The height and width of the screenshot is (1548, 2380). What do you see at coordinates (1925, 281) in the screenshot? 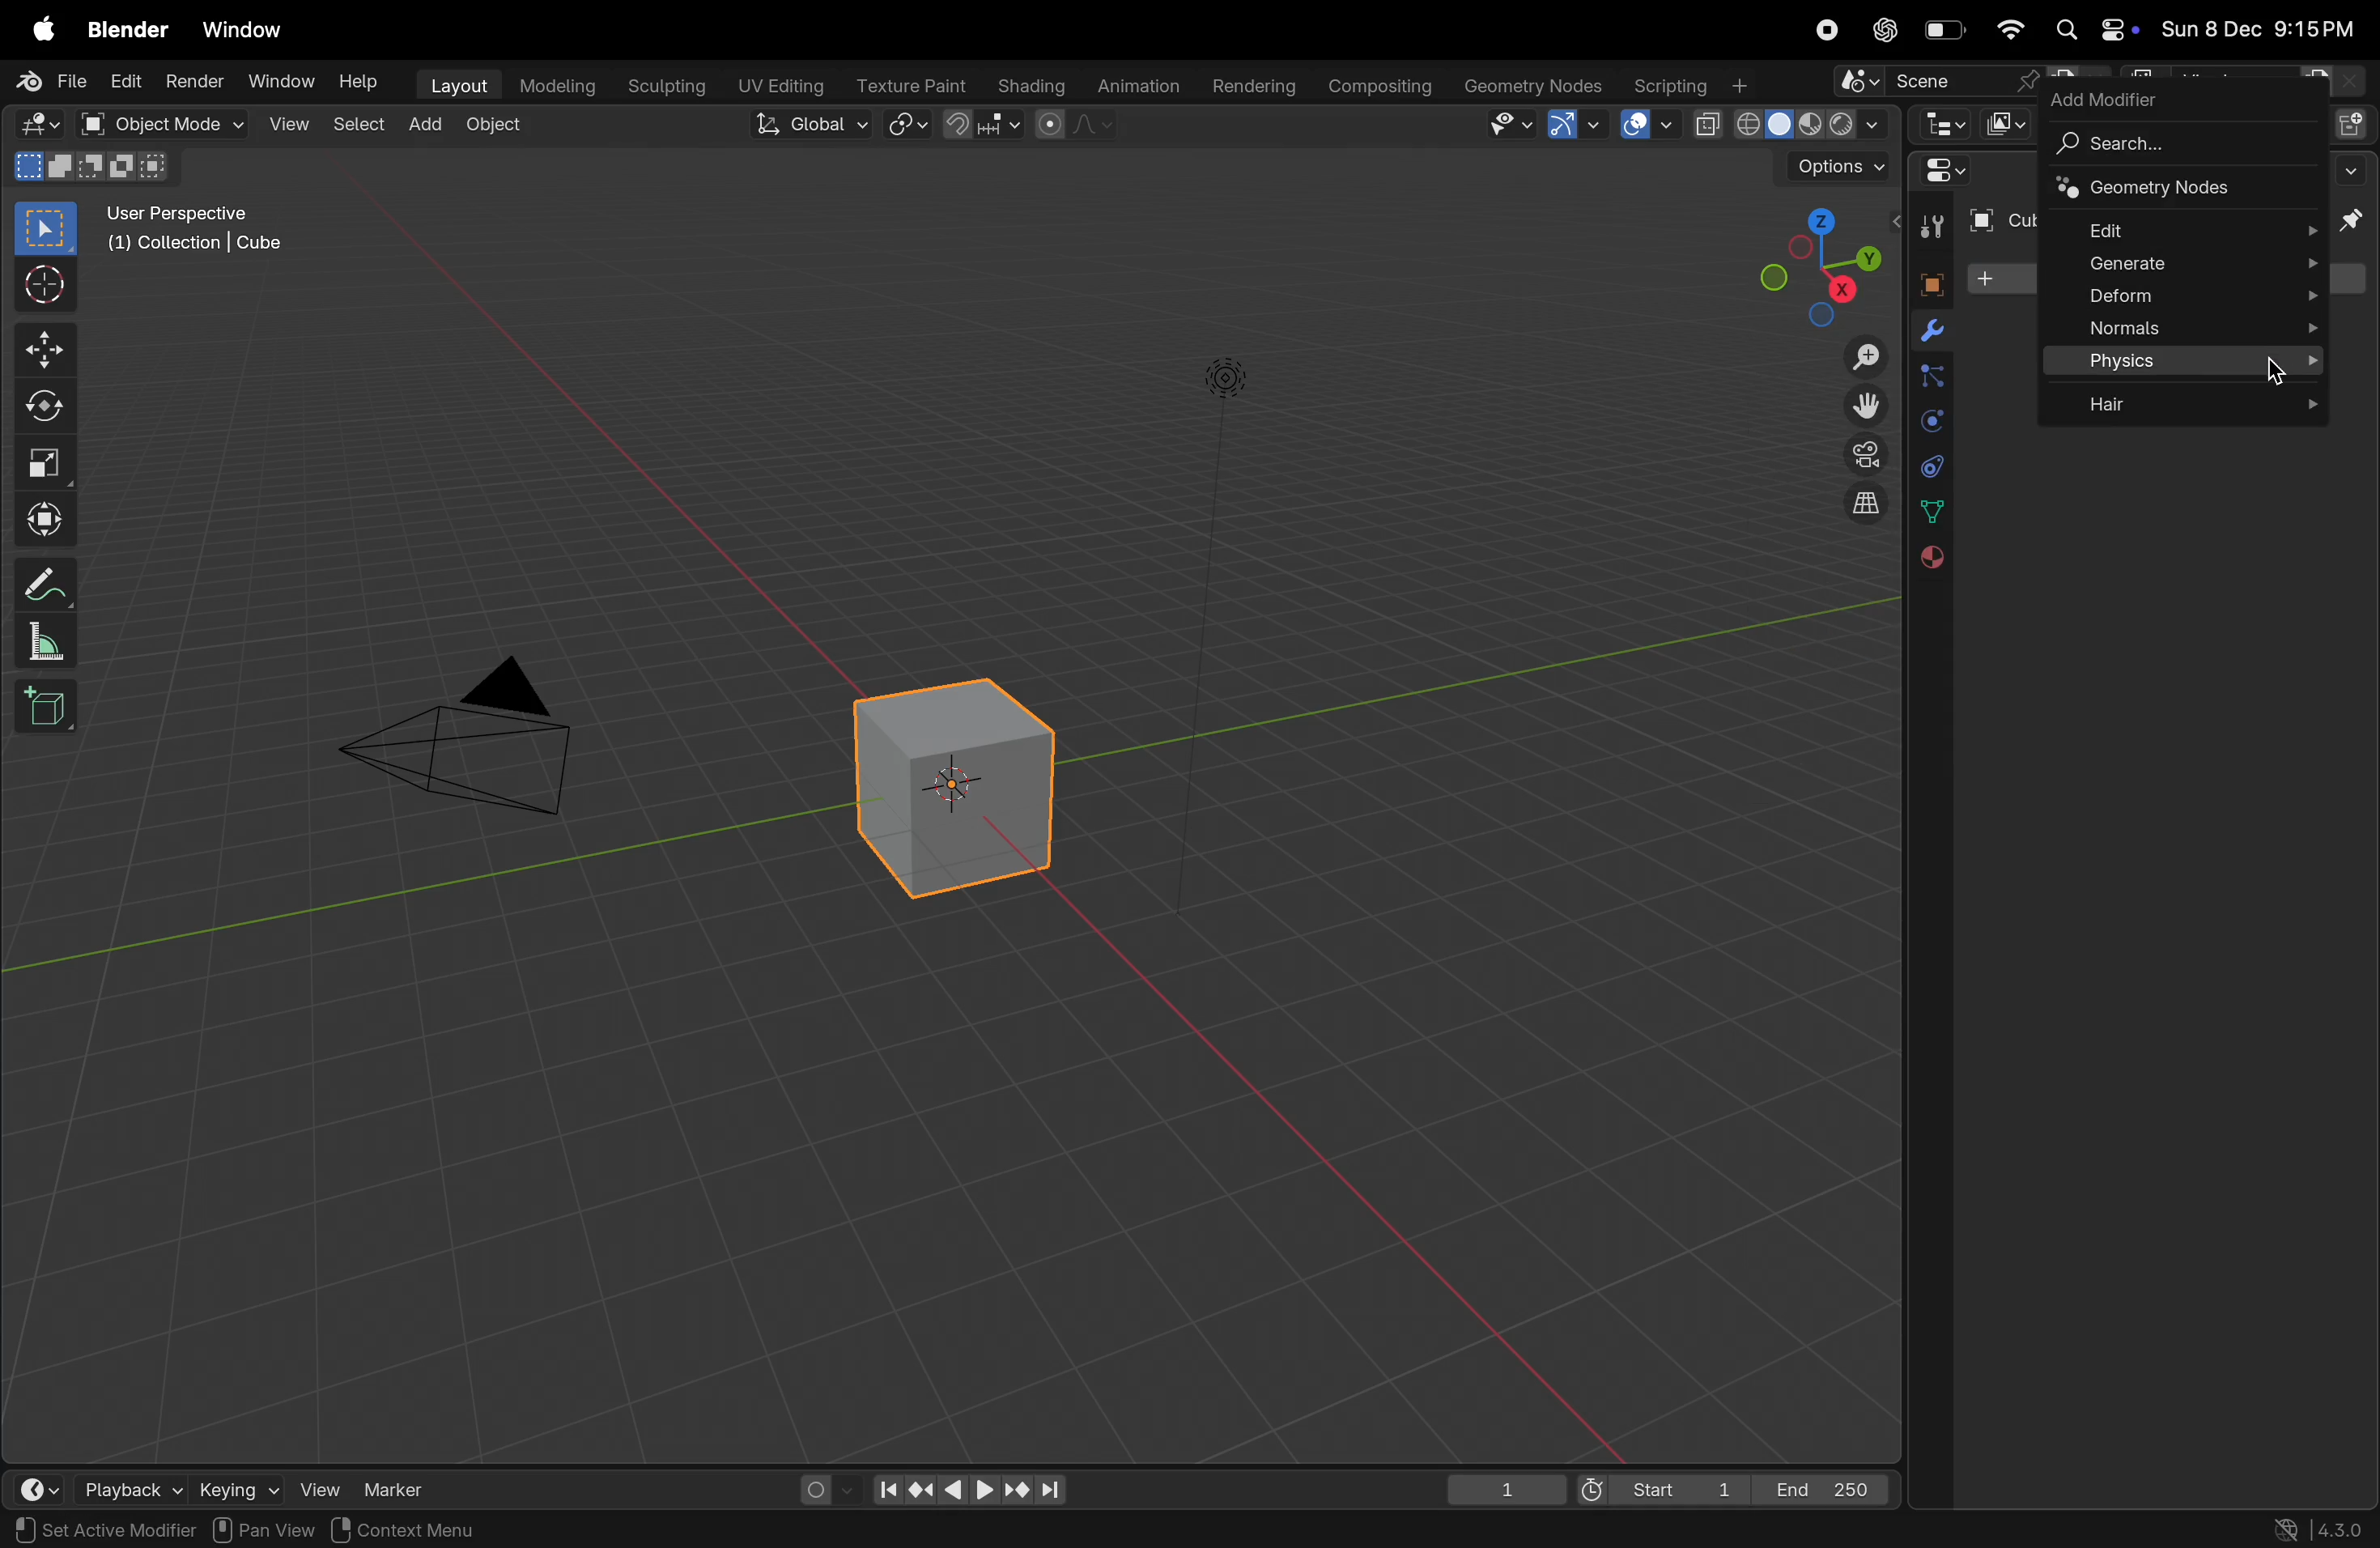
I see `object` at bounding box center [1925, 281].